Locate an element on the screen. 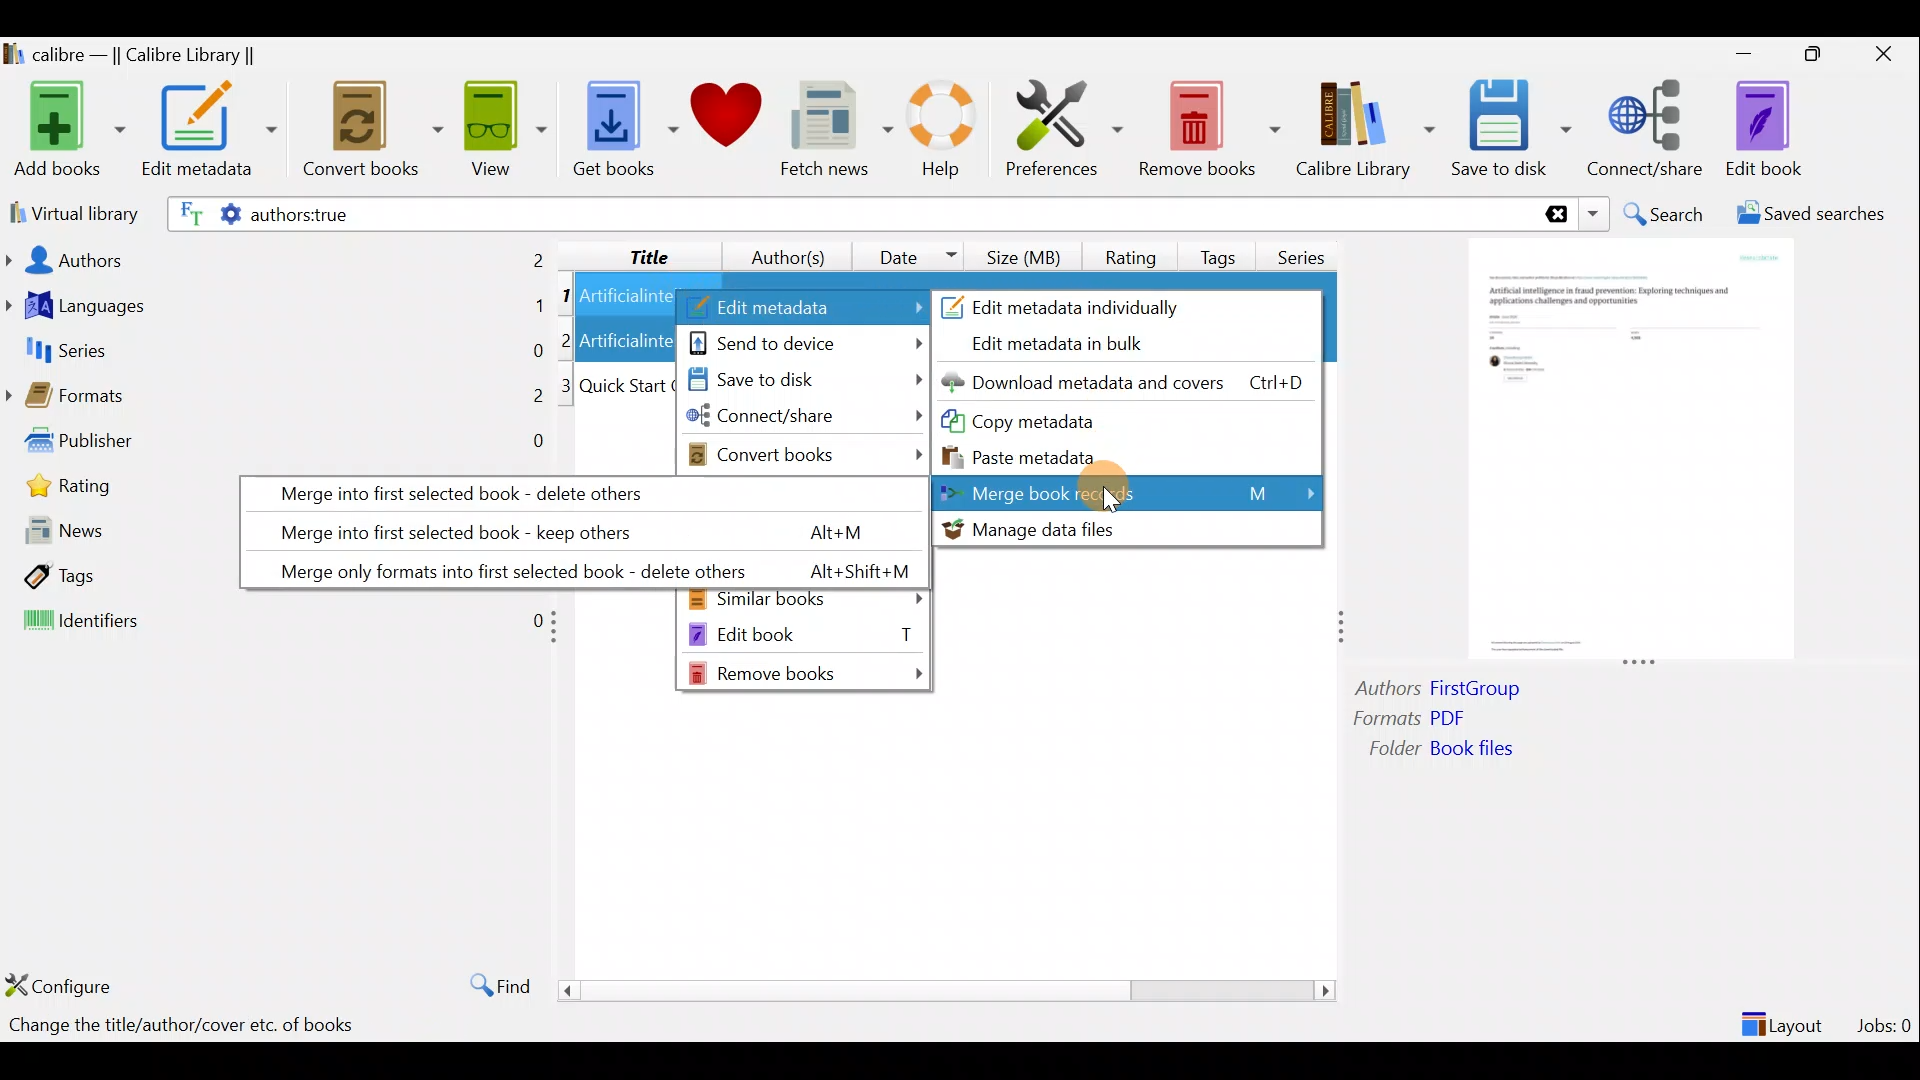 This screenshot has height=1080, width=1920. Manage data files is located at coordinates (1125, 529).